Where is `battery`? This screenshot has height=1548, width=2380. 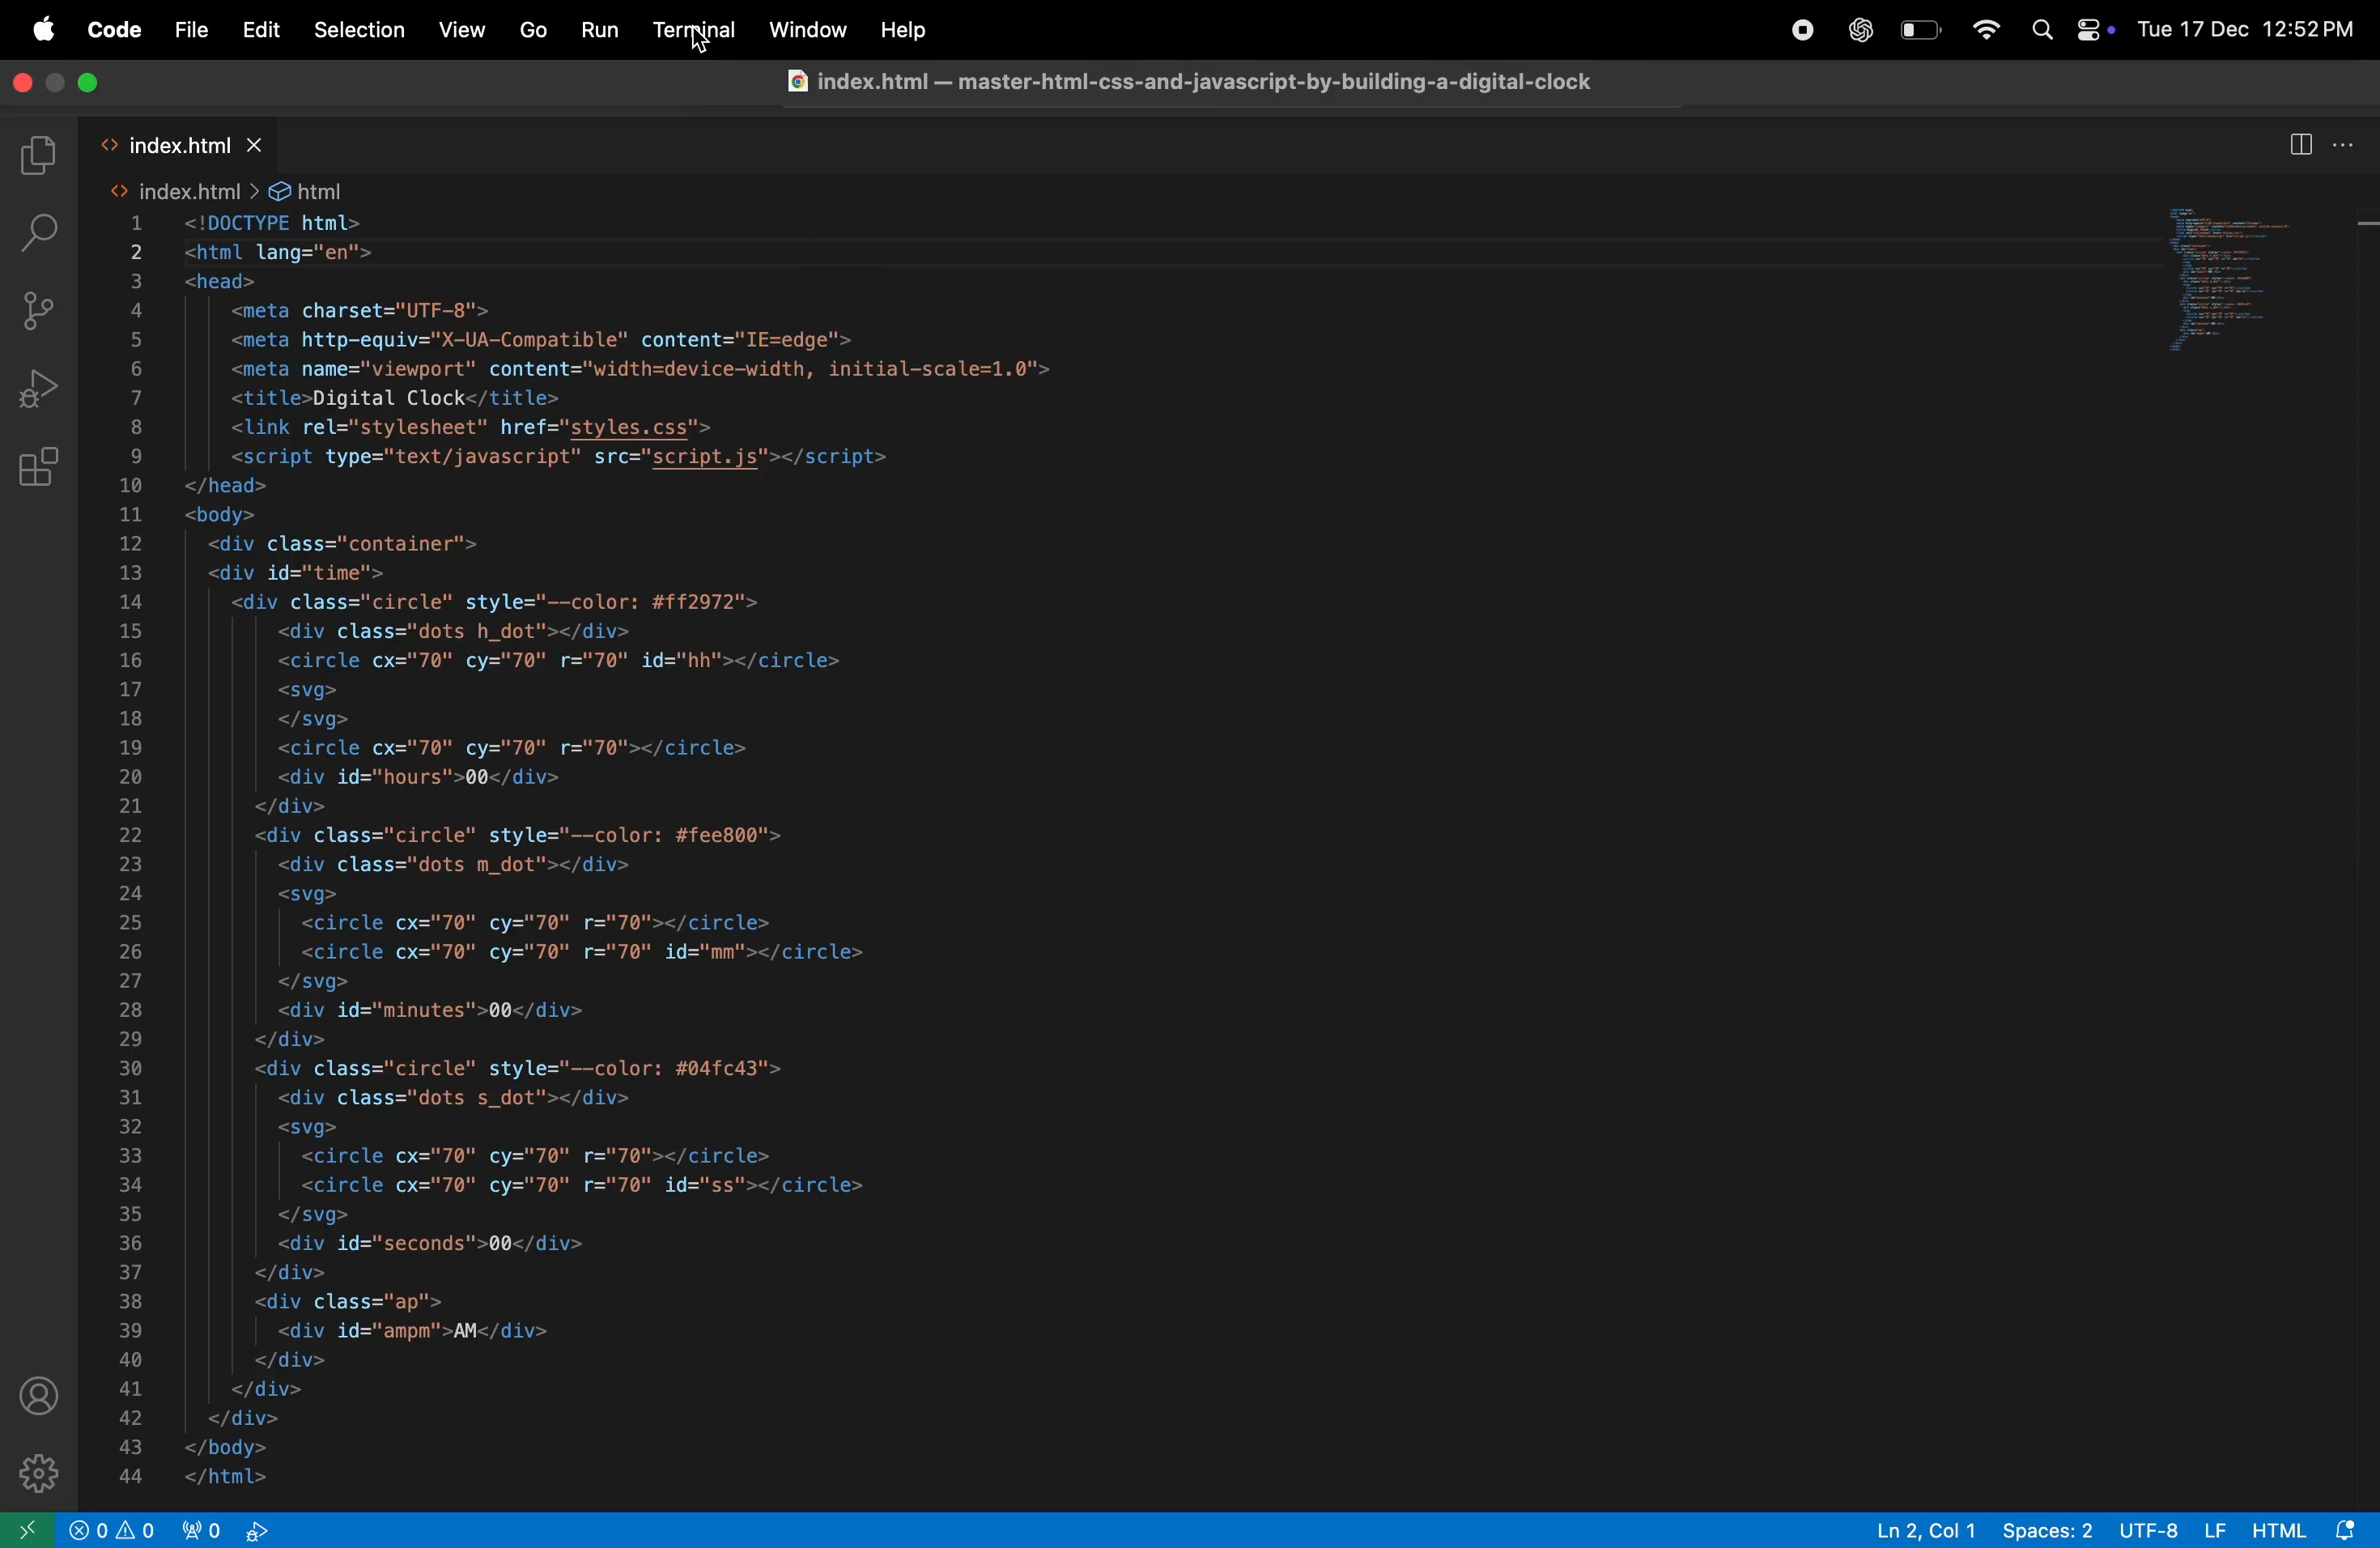
battery is located at coordinates (1919, 28).